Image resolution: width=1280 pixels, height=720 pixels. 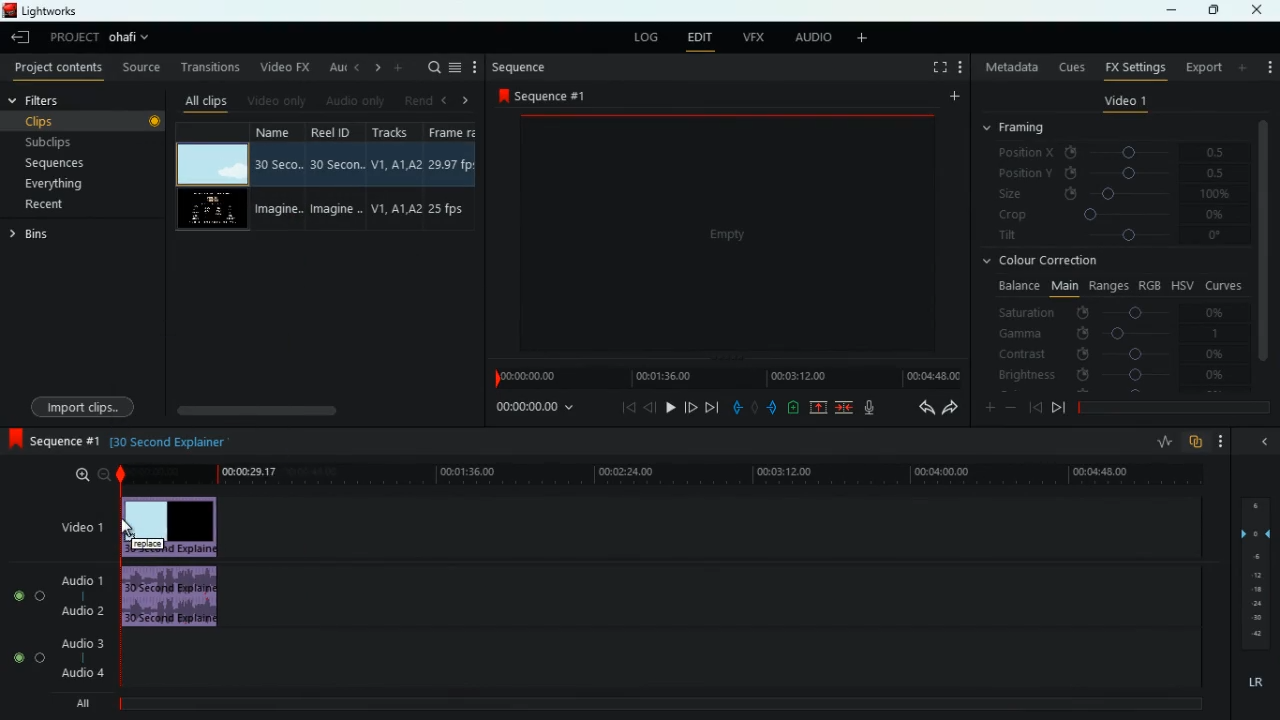 I want to click on up, so click(x=818, y=408).